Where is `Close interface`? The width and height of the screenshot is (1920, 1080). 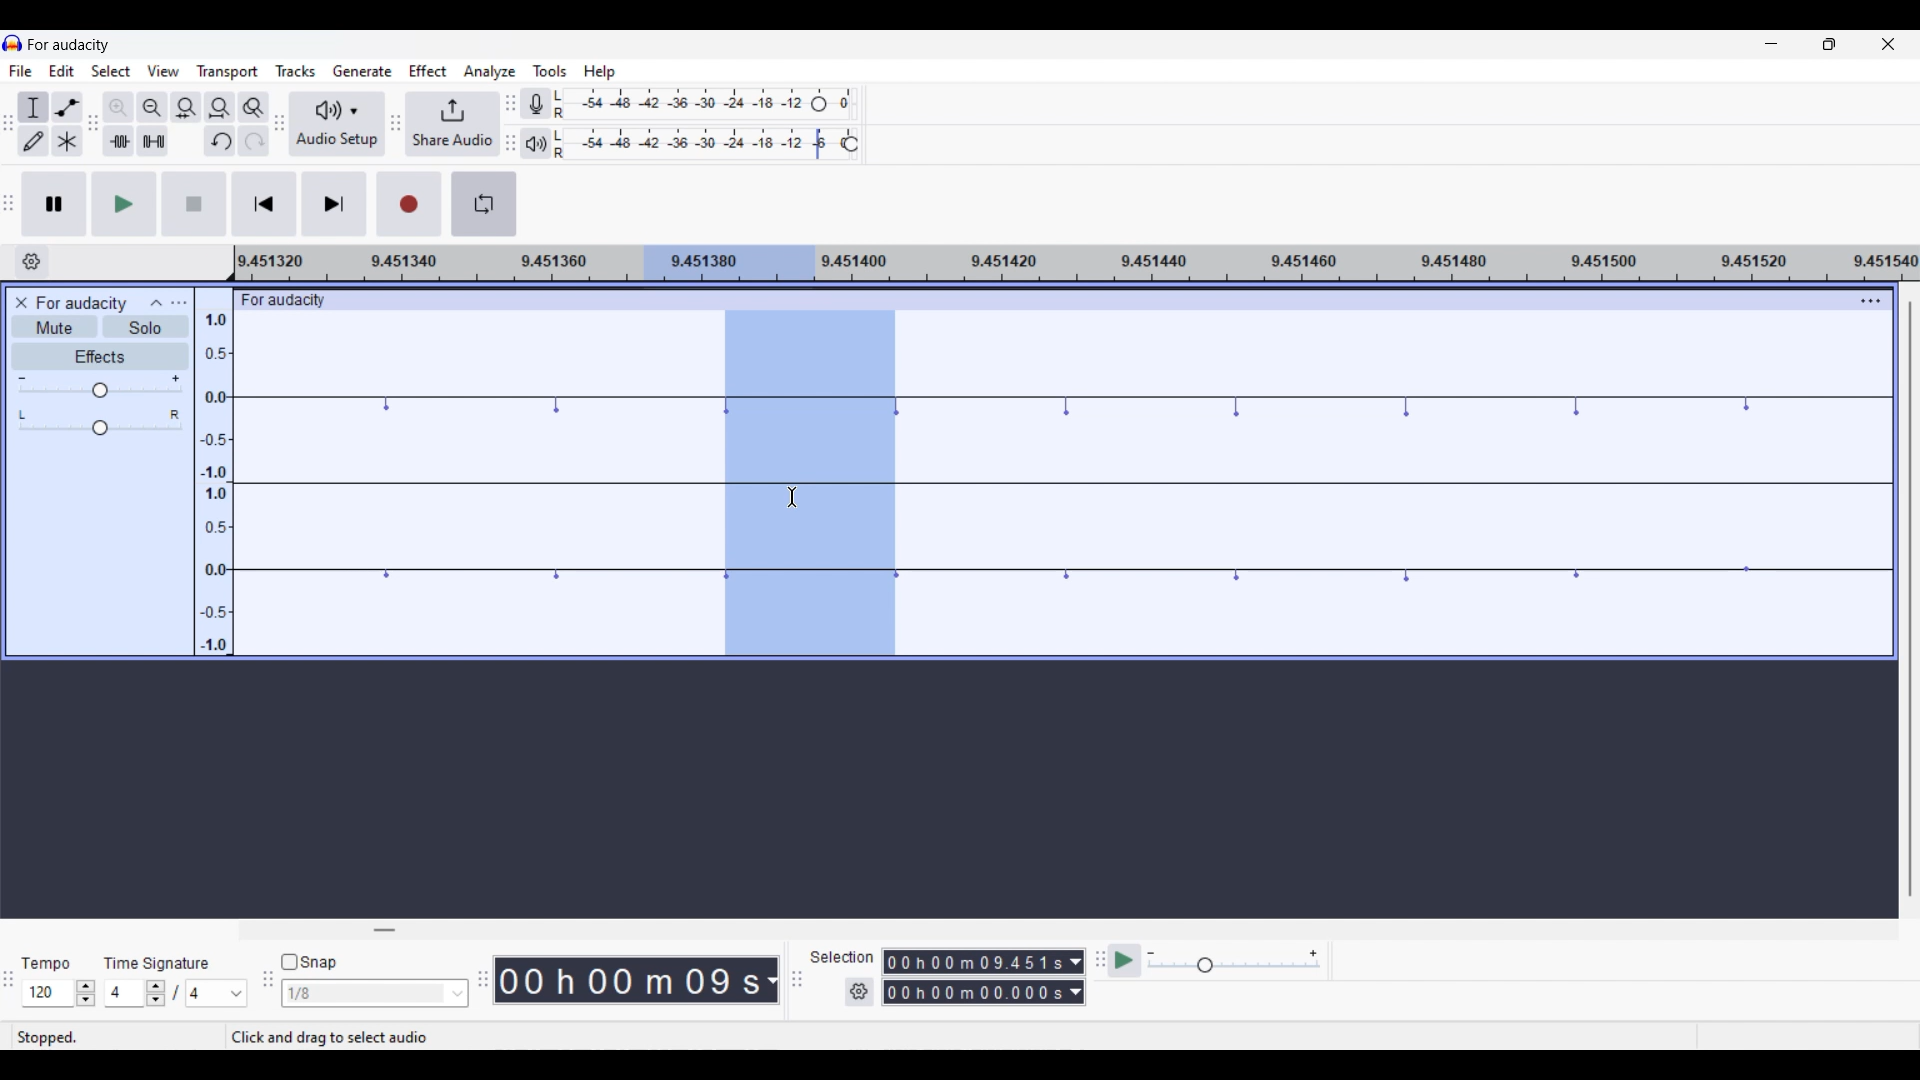 Close interface is located at coordinates (1889, 44).